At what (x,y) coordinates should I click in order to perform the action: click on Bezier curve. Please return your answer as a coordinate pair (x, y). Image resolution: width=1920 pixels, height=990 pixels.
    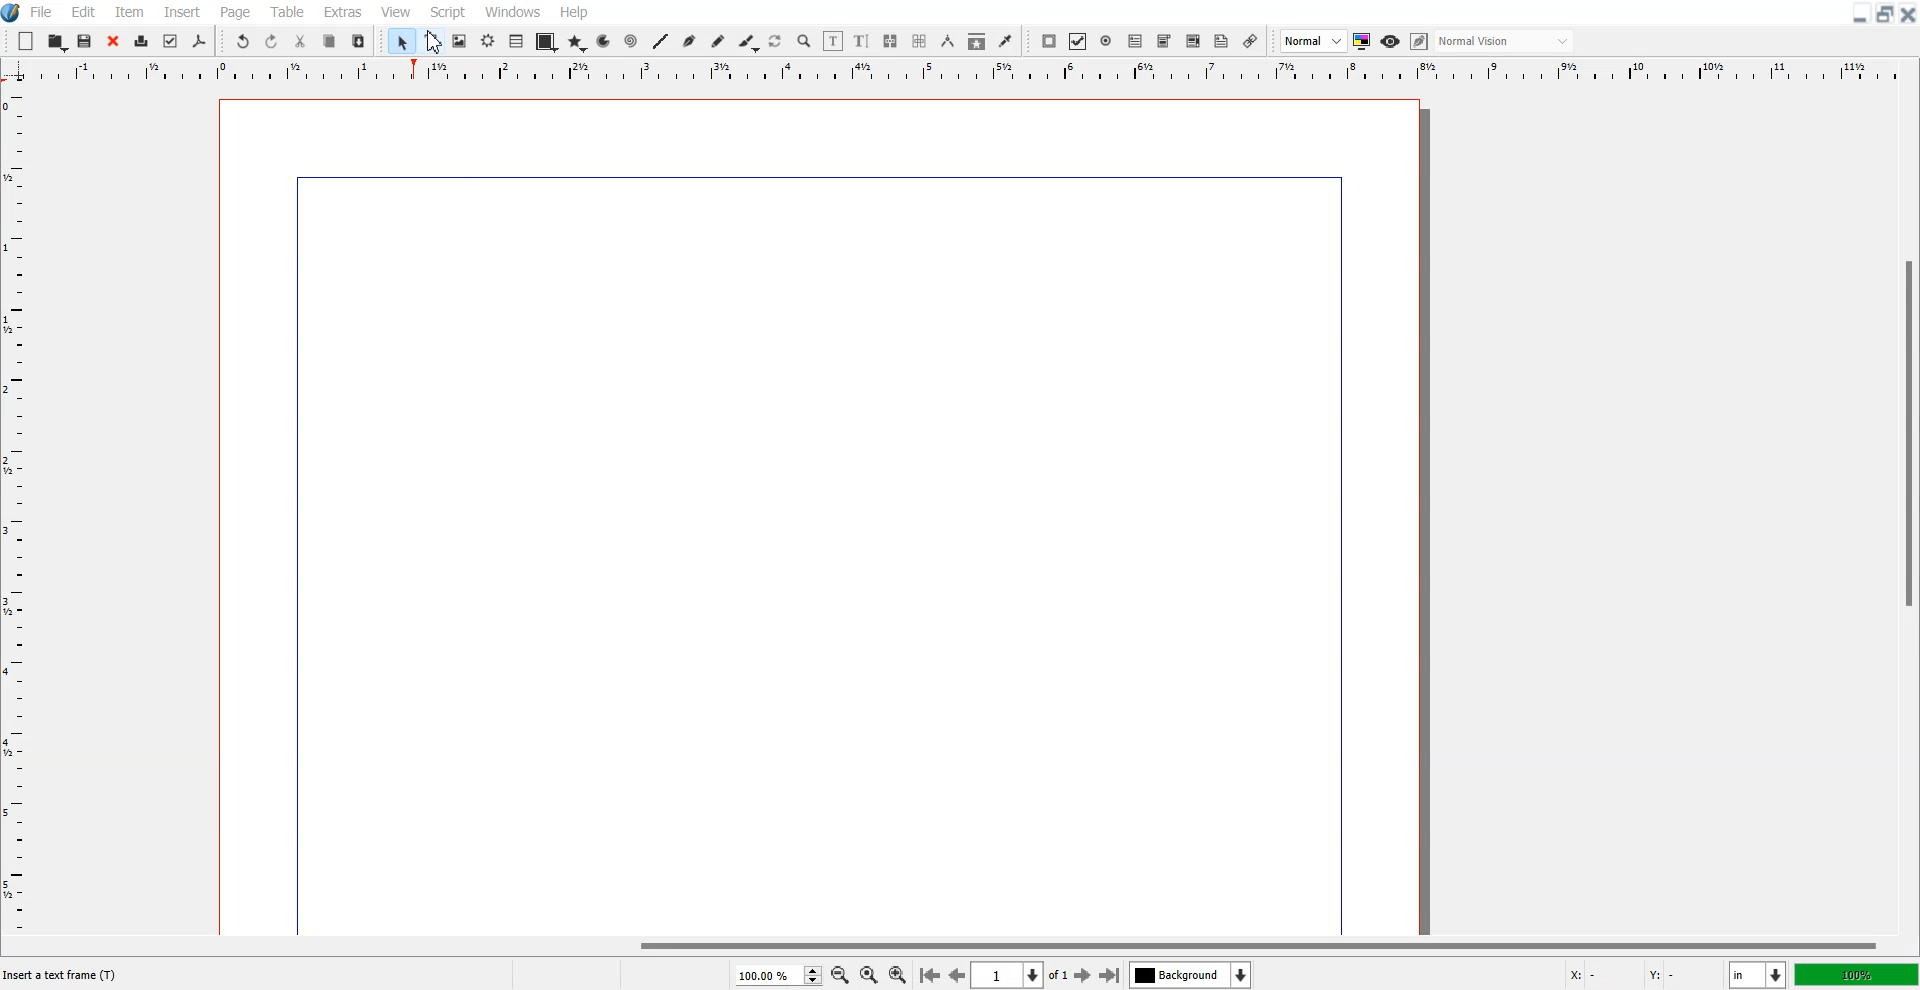
    Looking at the image, I should click on (690, 42).